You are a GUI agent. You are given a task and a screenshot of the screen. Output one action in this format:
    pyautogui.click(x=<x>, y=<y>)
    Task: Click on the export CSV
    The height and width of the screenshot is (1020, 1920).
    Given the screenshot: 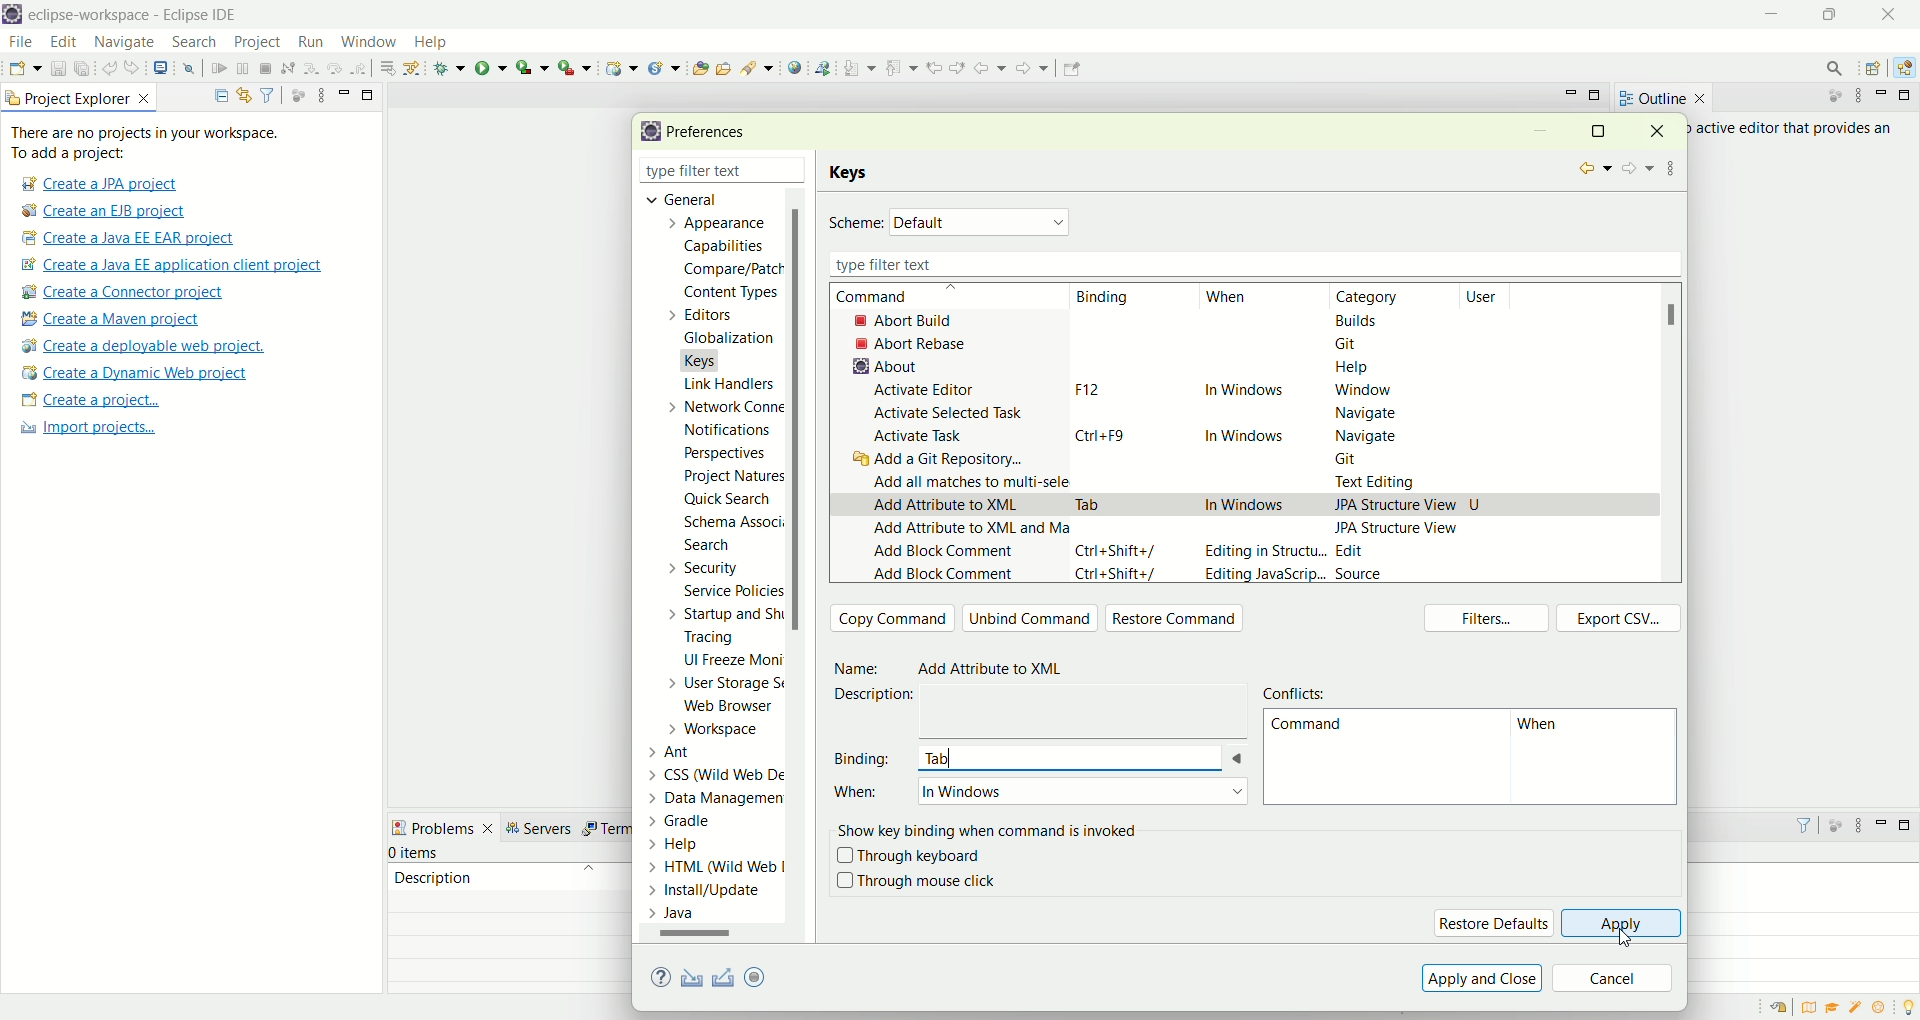 What is the action you would take?
    pyautogui.click(x=1619, y=618)
    